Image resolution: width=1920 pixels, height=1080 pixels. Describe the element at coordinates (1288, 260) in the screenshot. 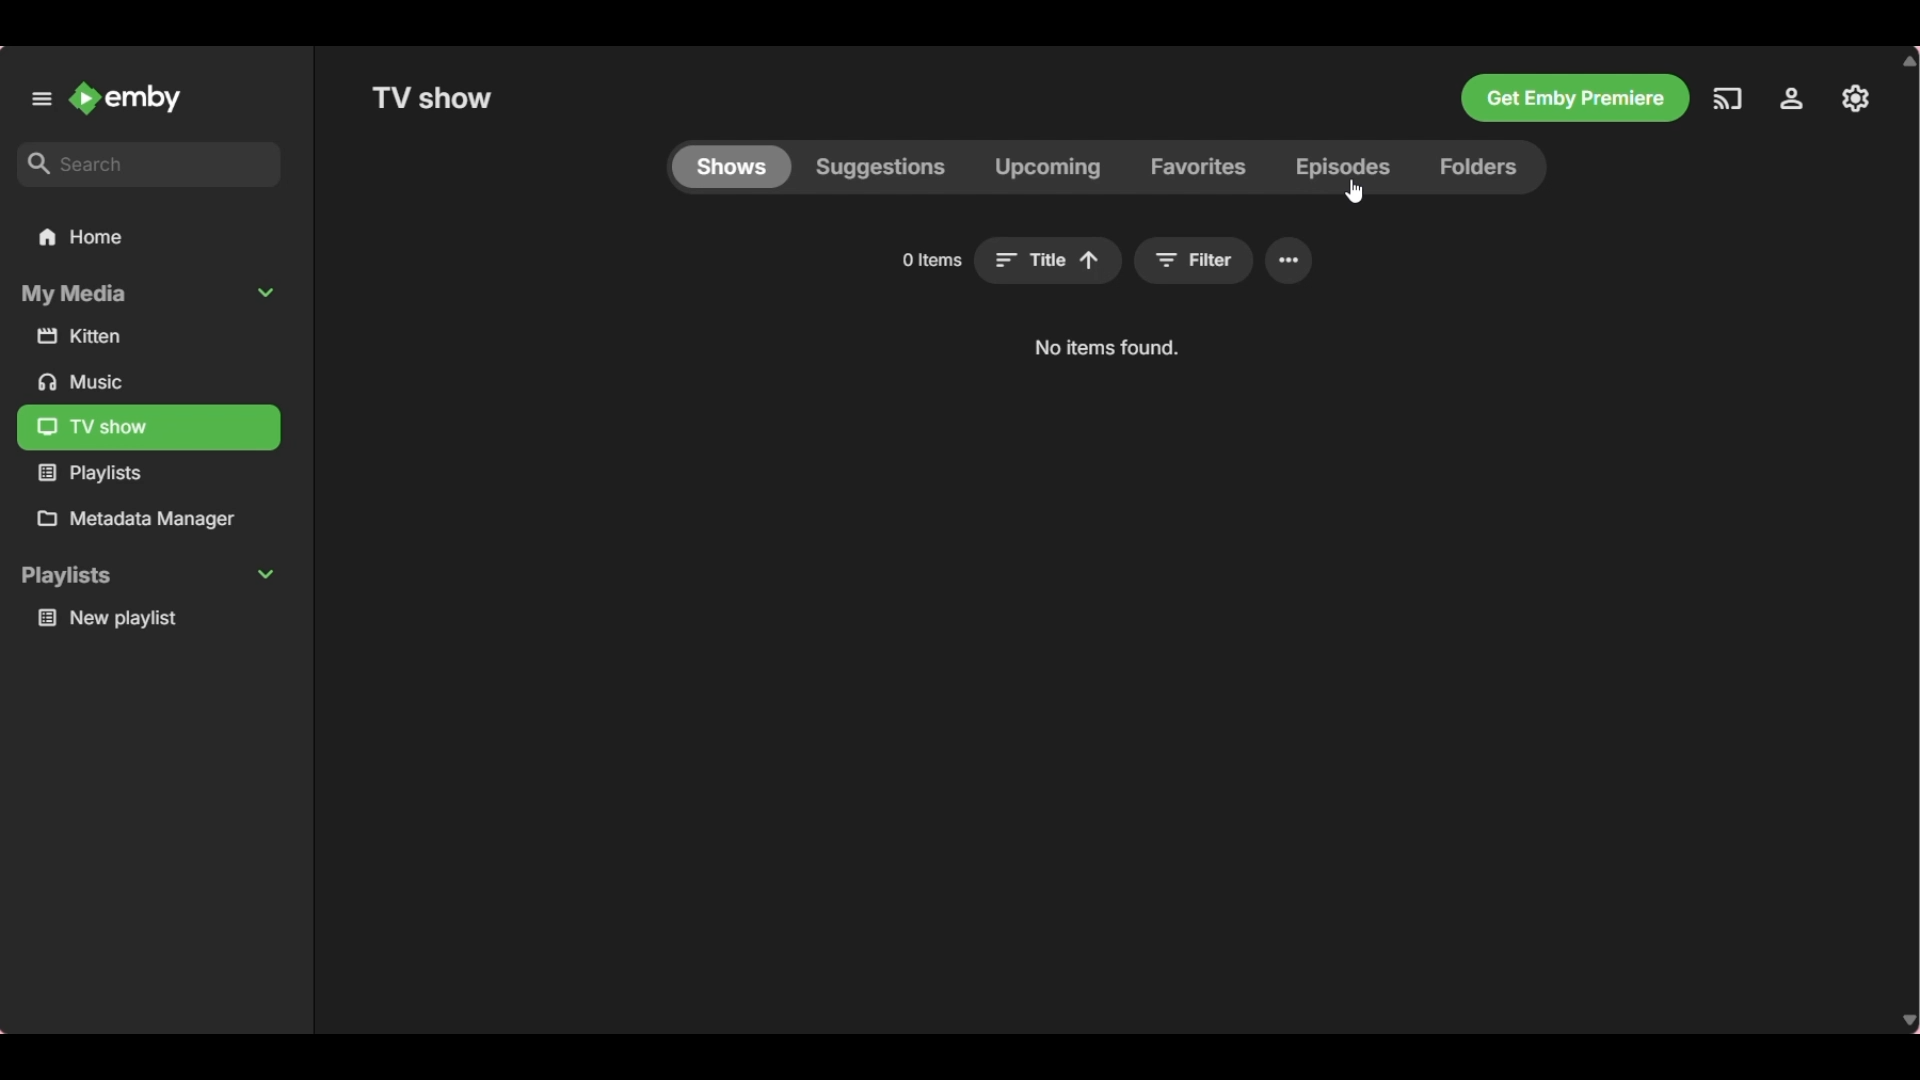

I see `Settings` at that location.